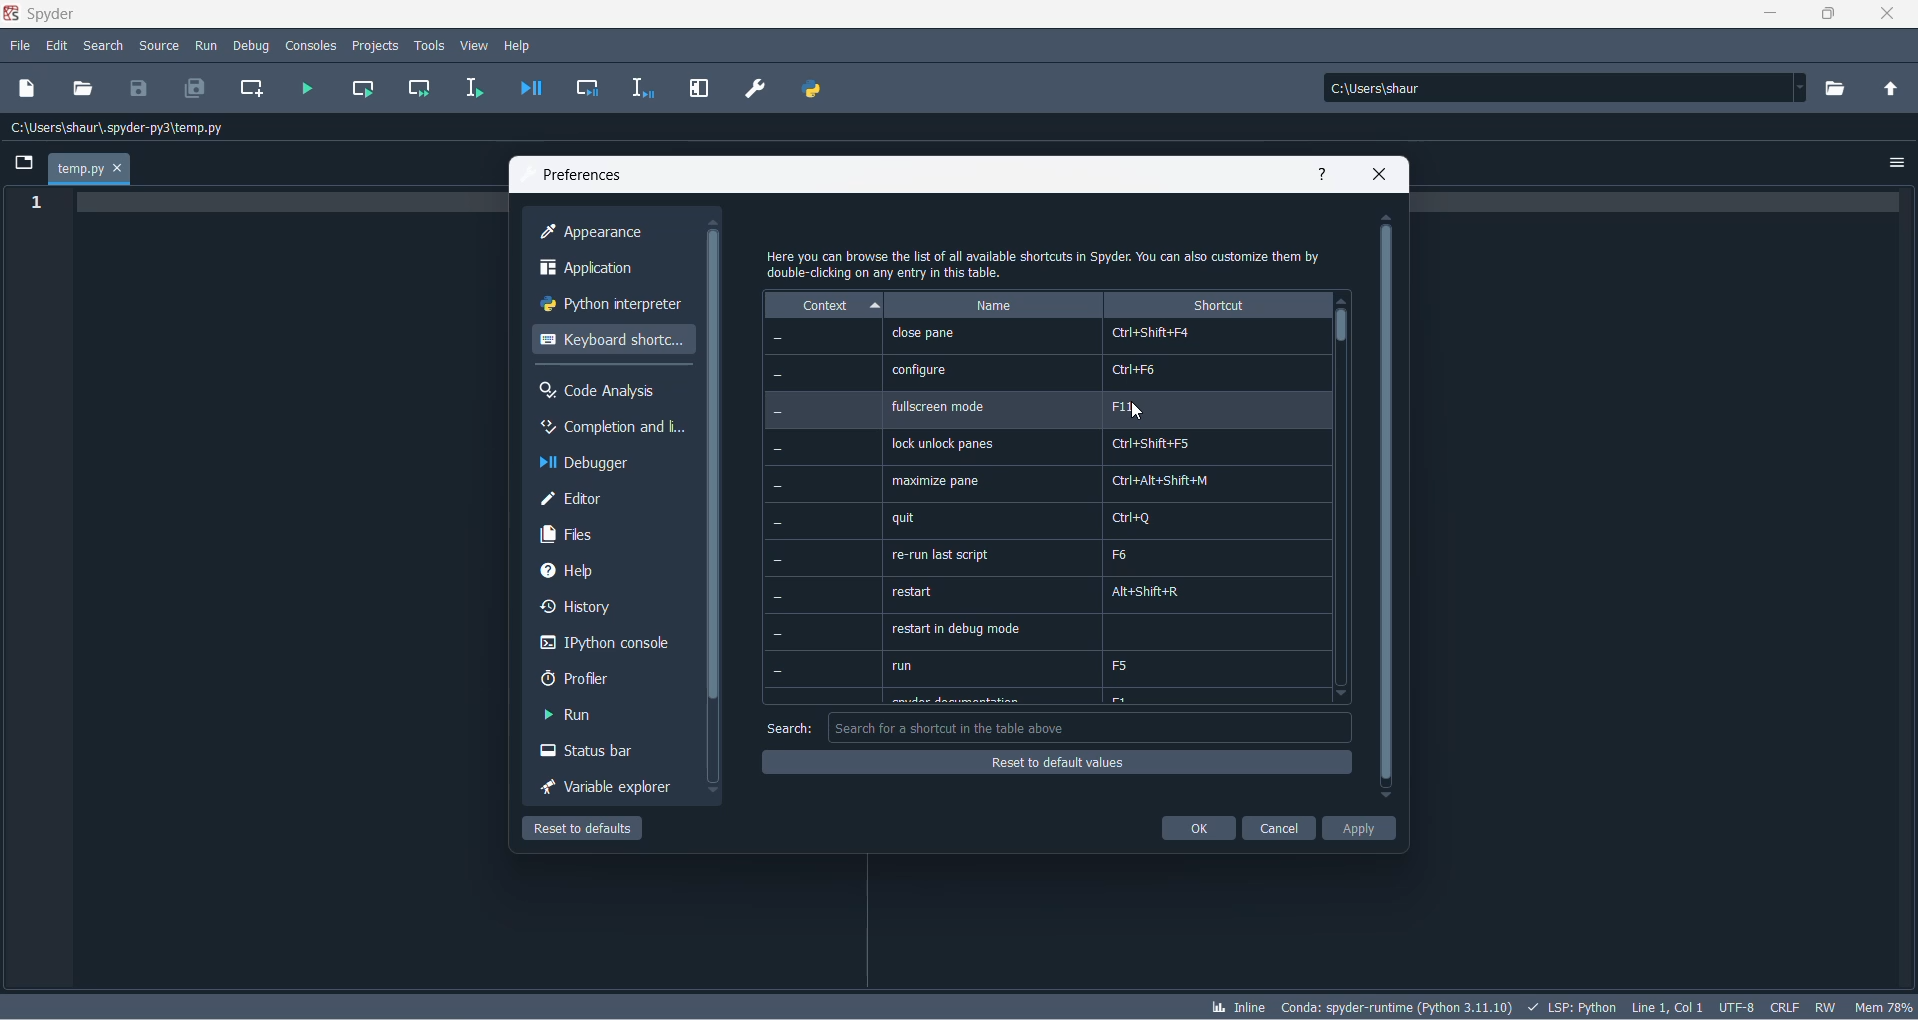 This screenshot has width=1918, height=1020. Describe the element at coordinates (1136, 518) in the screenshot. I see `arl+Q` at that location.